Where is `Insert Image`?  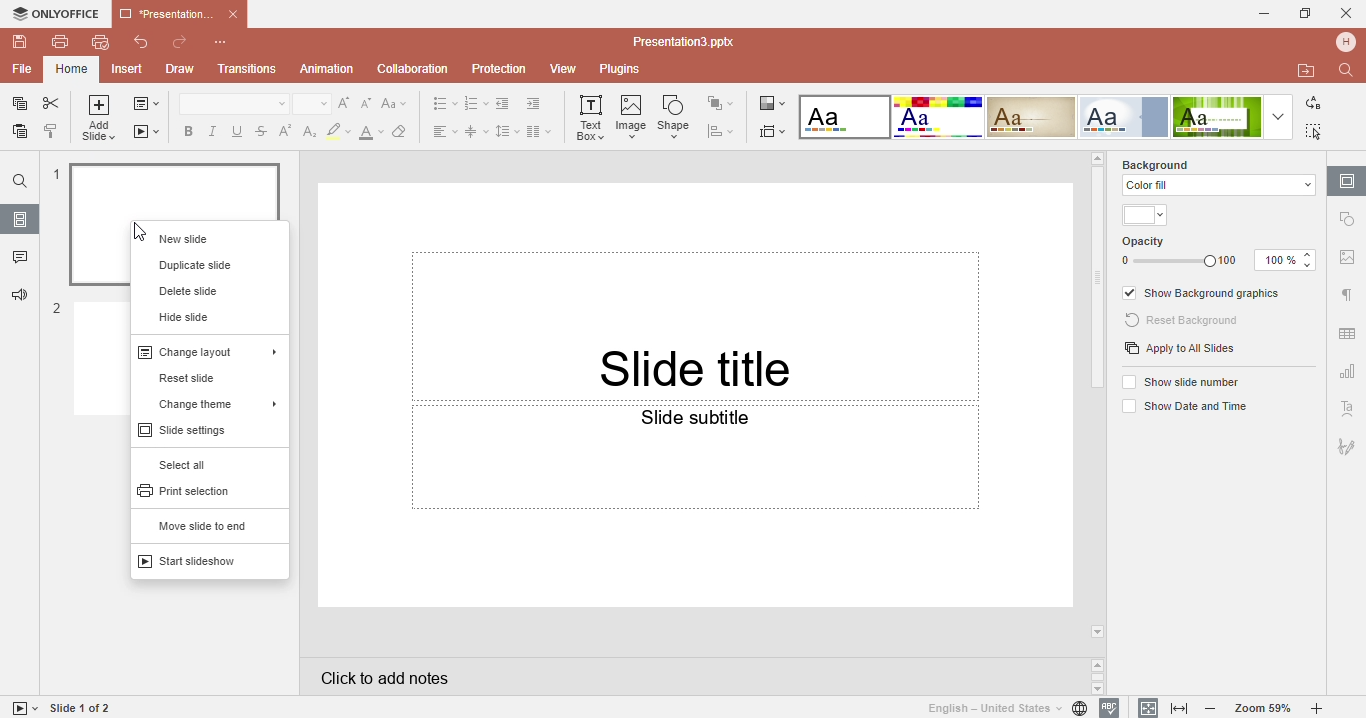 Insert Image is located at coordinates (633, 116).